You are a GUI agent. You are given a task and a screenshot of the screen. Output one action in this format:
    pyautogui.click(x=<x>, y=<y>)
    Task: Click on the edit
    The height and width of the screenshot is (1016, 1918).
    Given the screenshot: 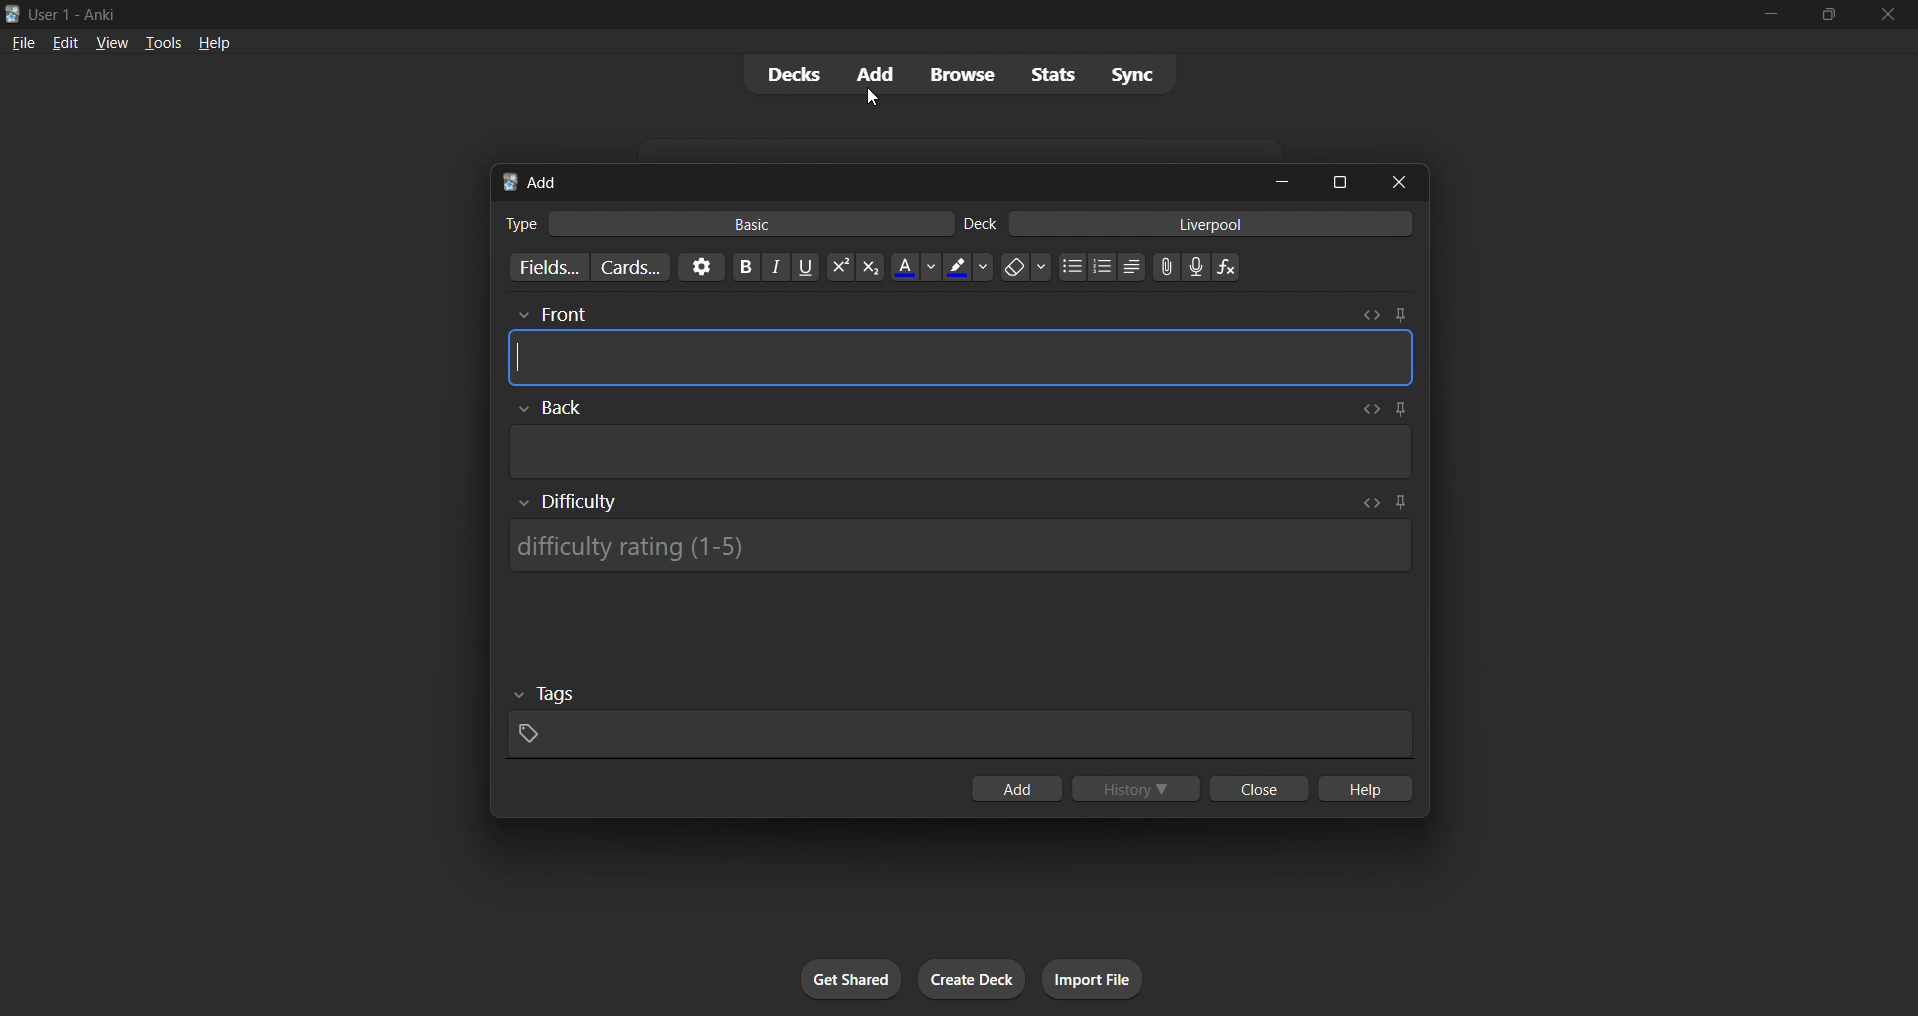 What is the action you would take?
    pyautogui.click(x=59, y=40)
    